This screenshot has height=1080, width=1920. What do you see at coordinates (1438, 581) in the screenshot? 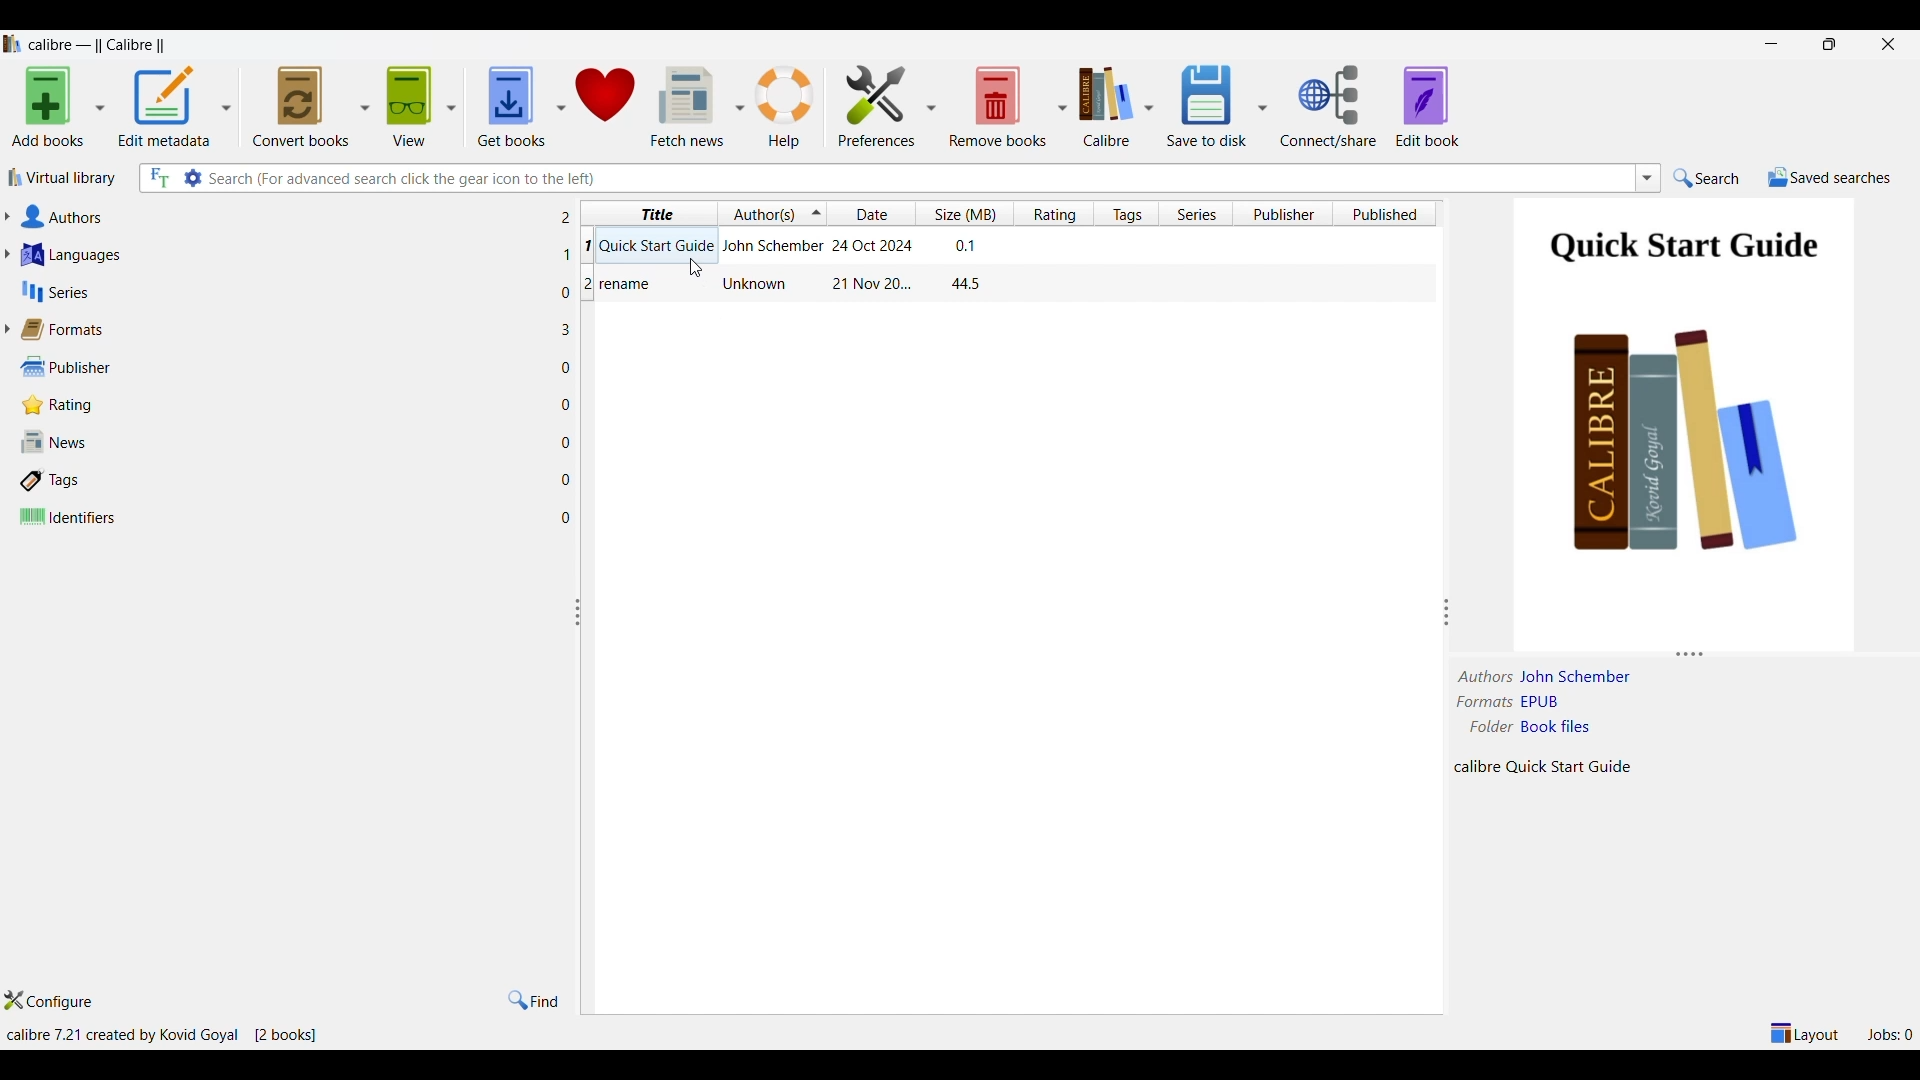
I see `Change width of panels attached` at bounding box center [1438, 581].